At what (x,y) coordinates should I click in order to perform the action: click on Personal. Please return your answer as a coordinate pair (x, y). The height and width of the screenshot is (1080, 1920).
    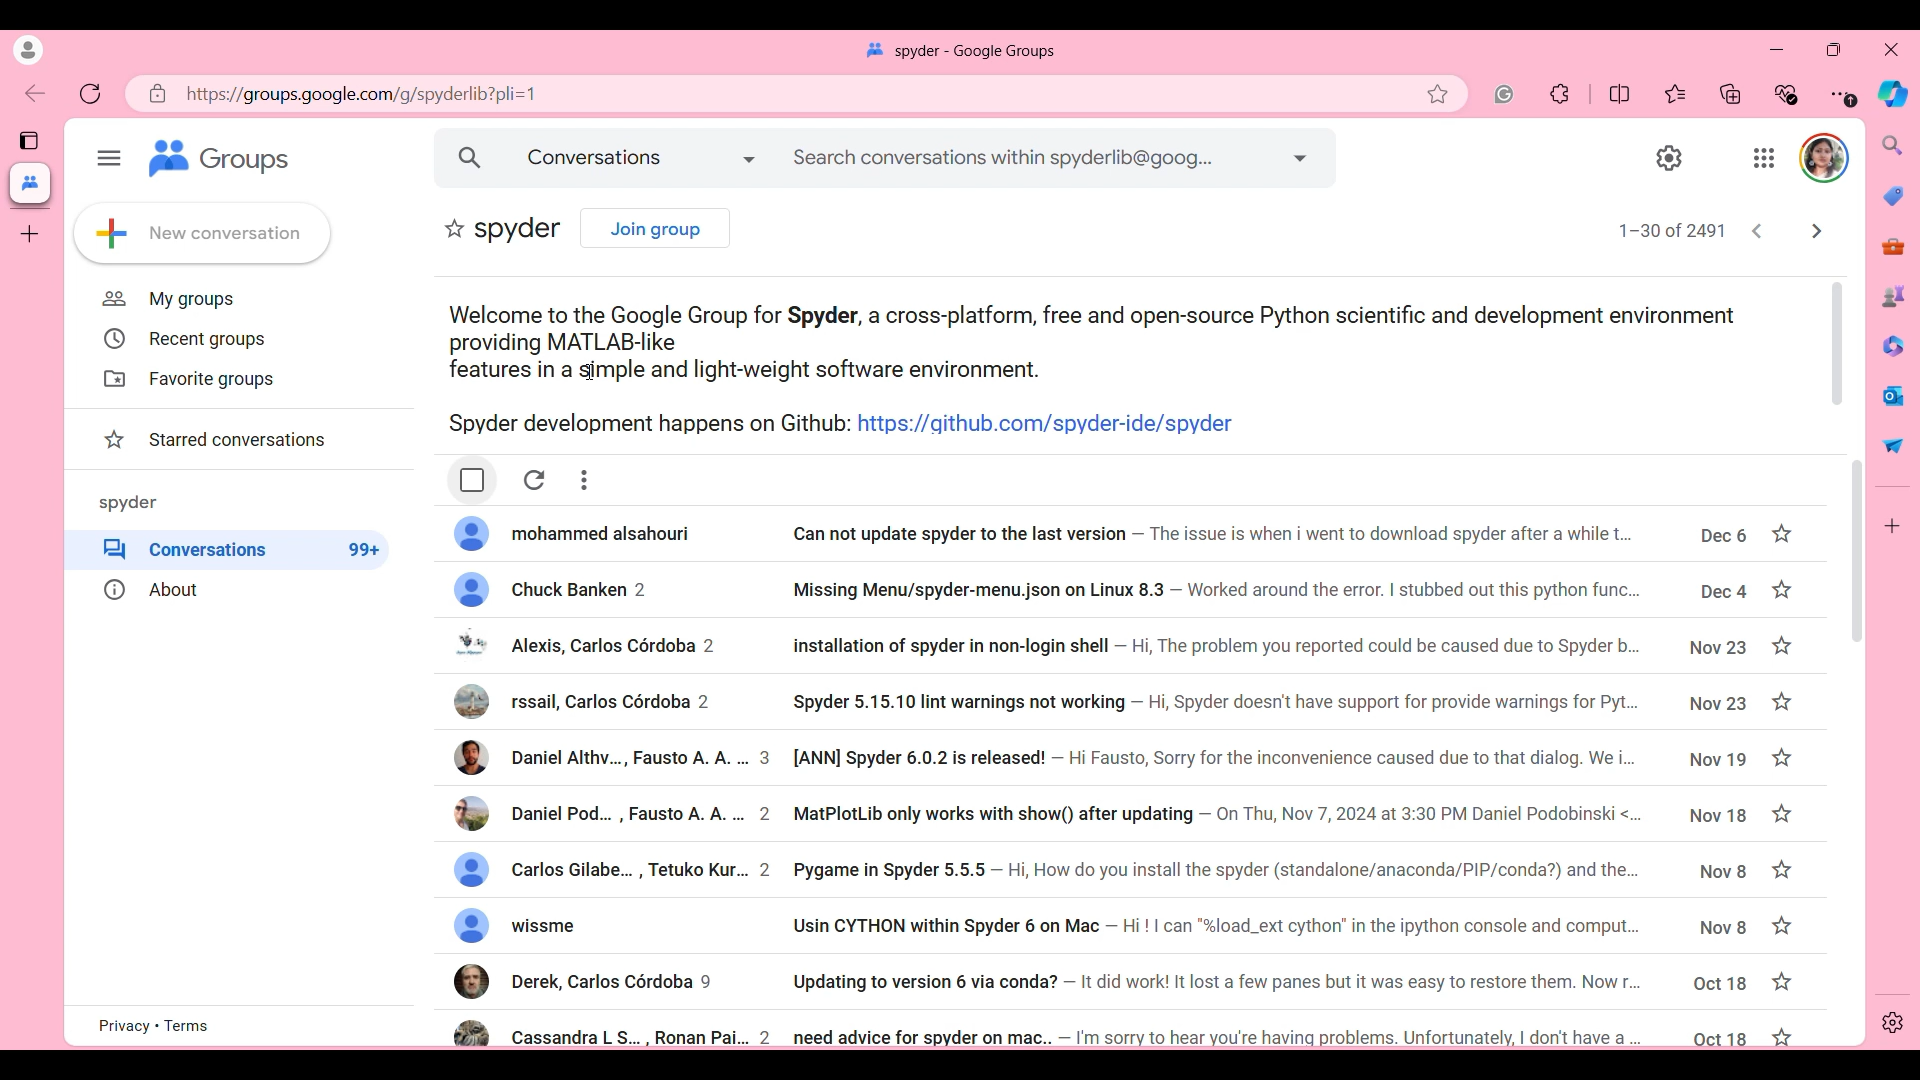
    Looking at the image, I should click on (29, 50).